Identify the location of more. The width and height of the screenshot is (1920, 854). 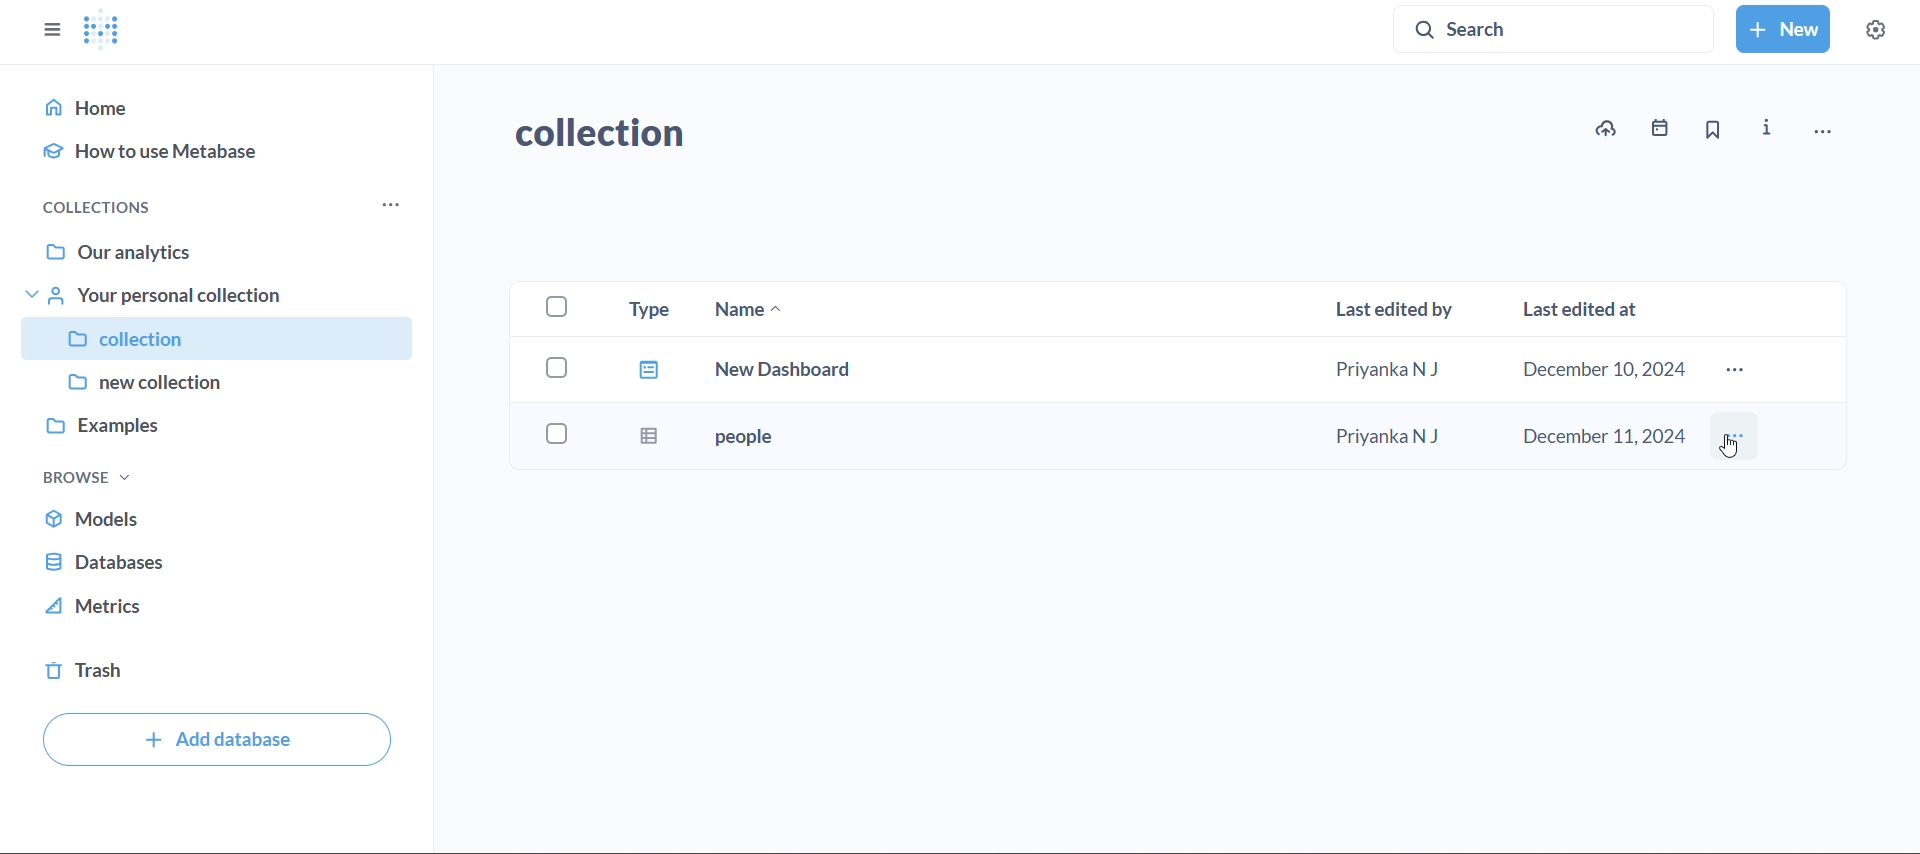
(388, 207).